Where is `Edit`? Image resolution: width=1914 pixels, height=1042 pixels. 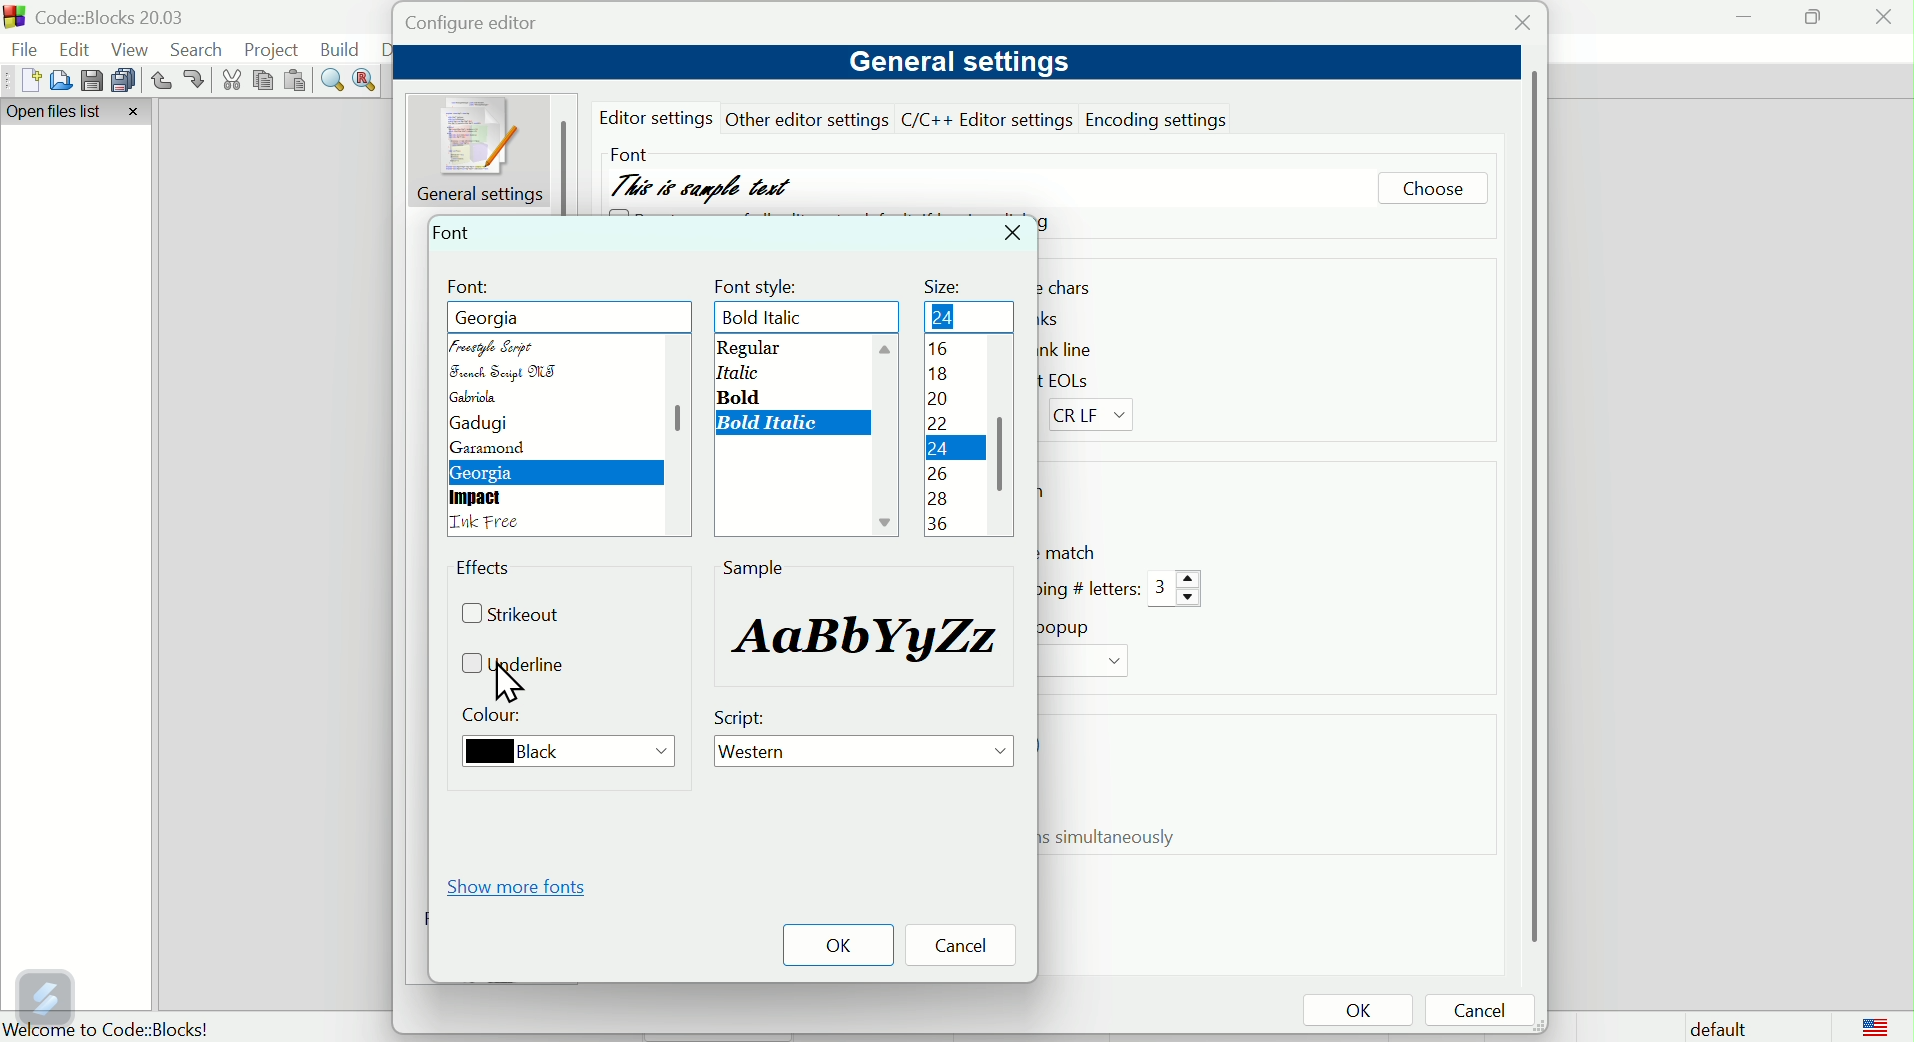 Edit is located at coordinates (77, 47).